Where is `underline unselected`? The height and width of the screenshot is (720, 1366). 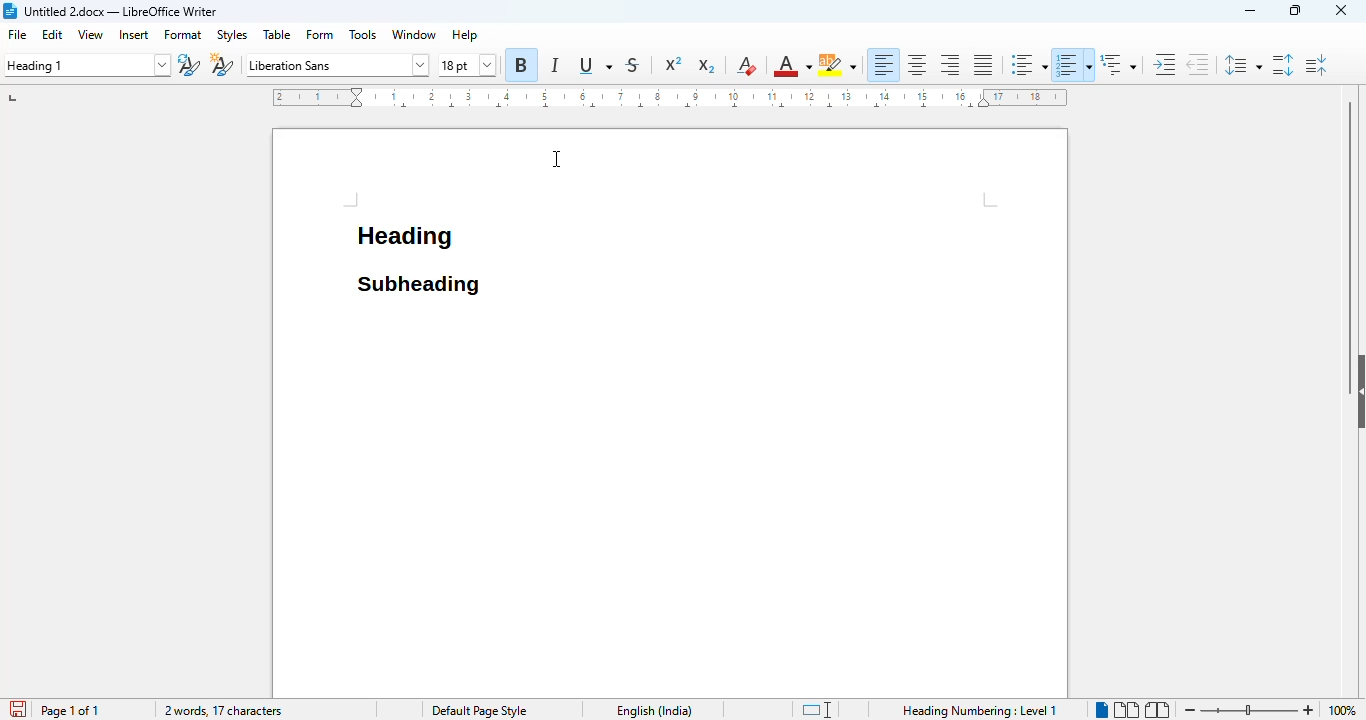 underline unselected is located at coordinates (593, 66).